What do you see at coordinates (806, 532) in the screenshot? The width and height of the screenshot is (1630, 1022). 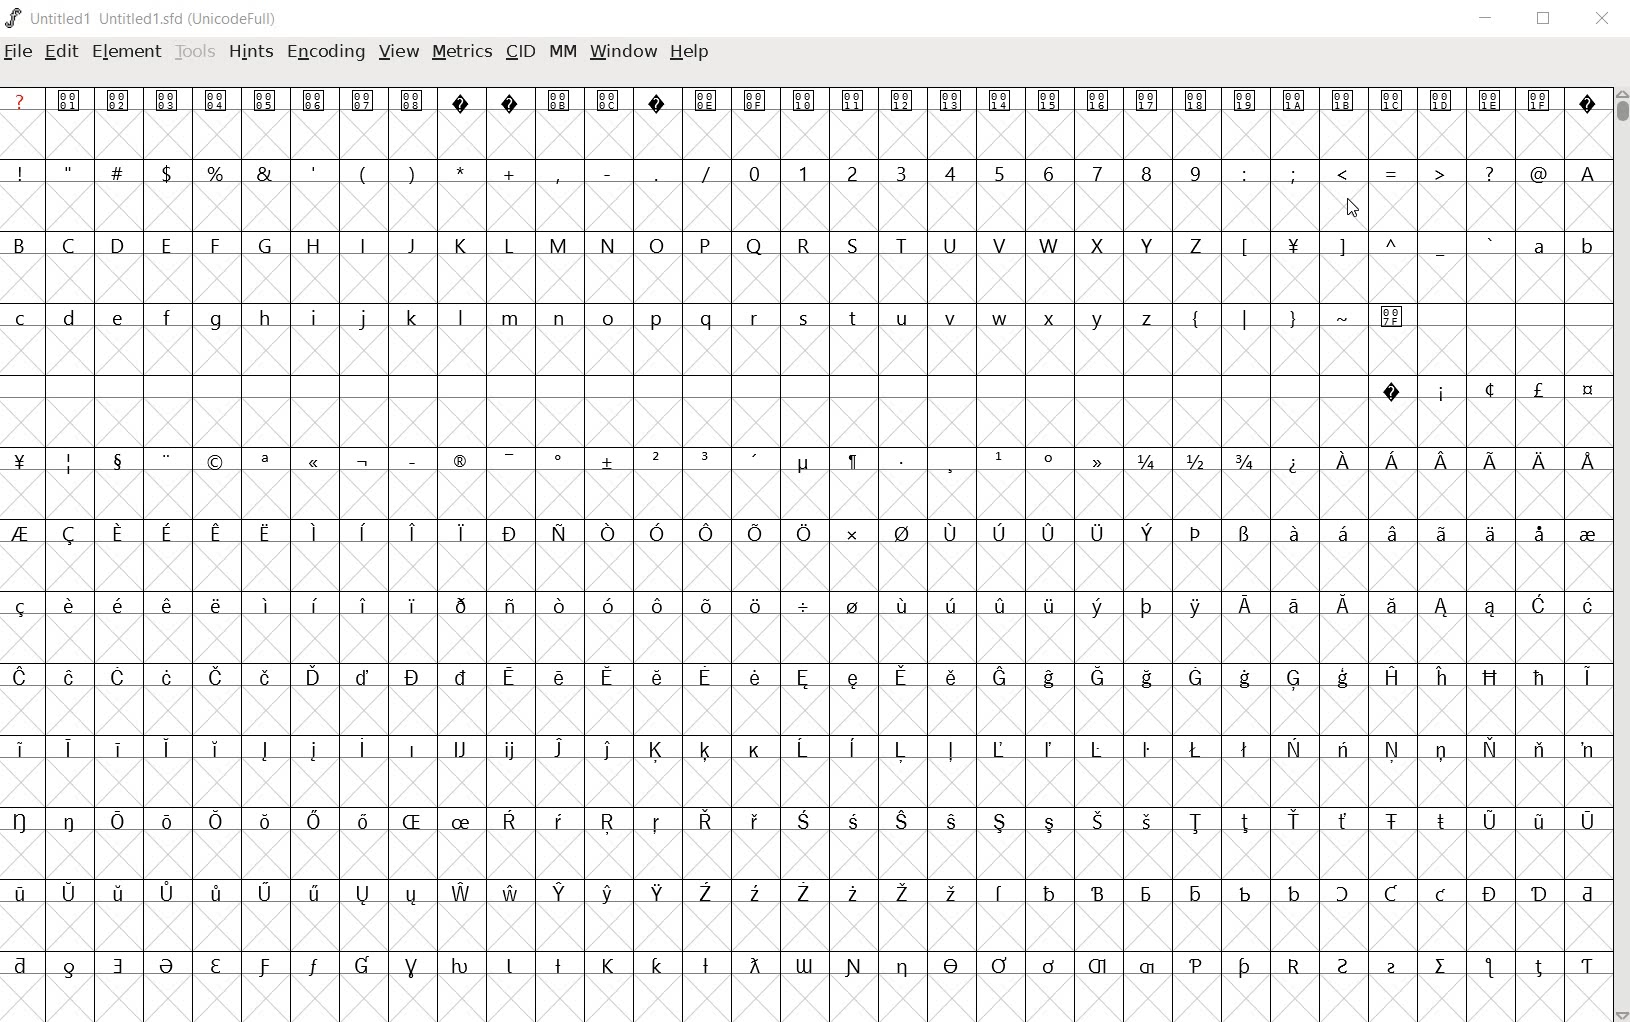 I see `special letters` at bounding box center [806, 532].